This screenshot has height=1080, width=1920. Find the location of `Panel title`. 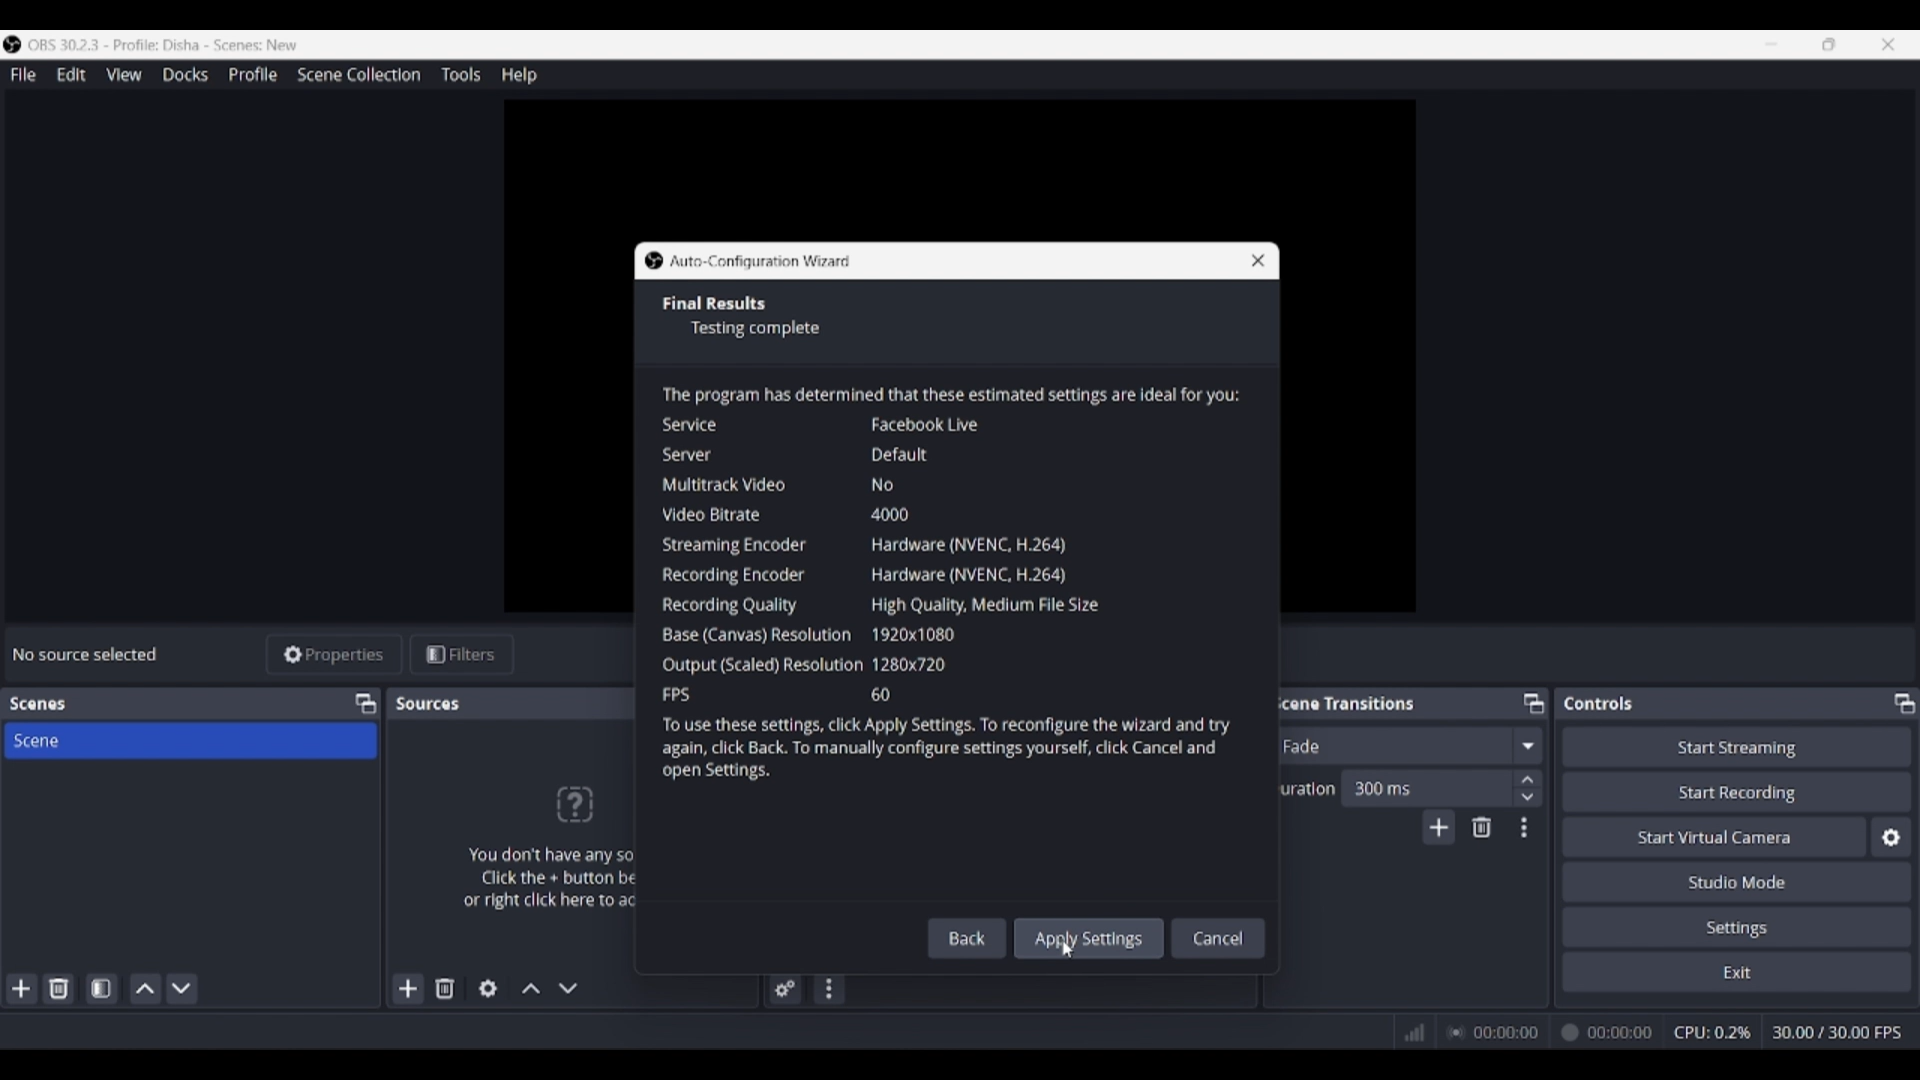

Panel title is located at coordinates (38, 704).